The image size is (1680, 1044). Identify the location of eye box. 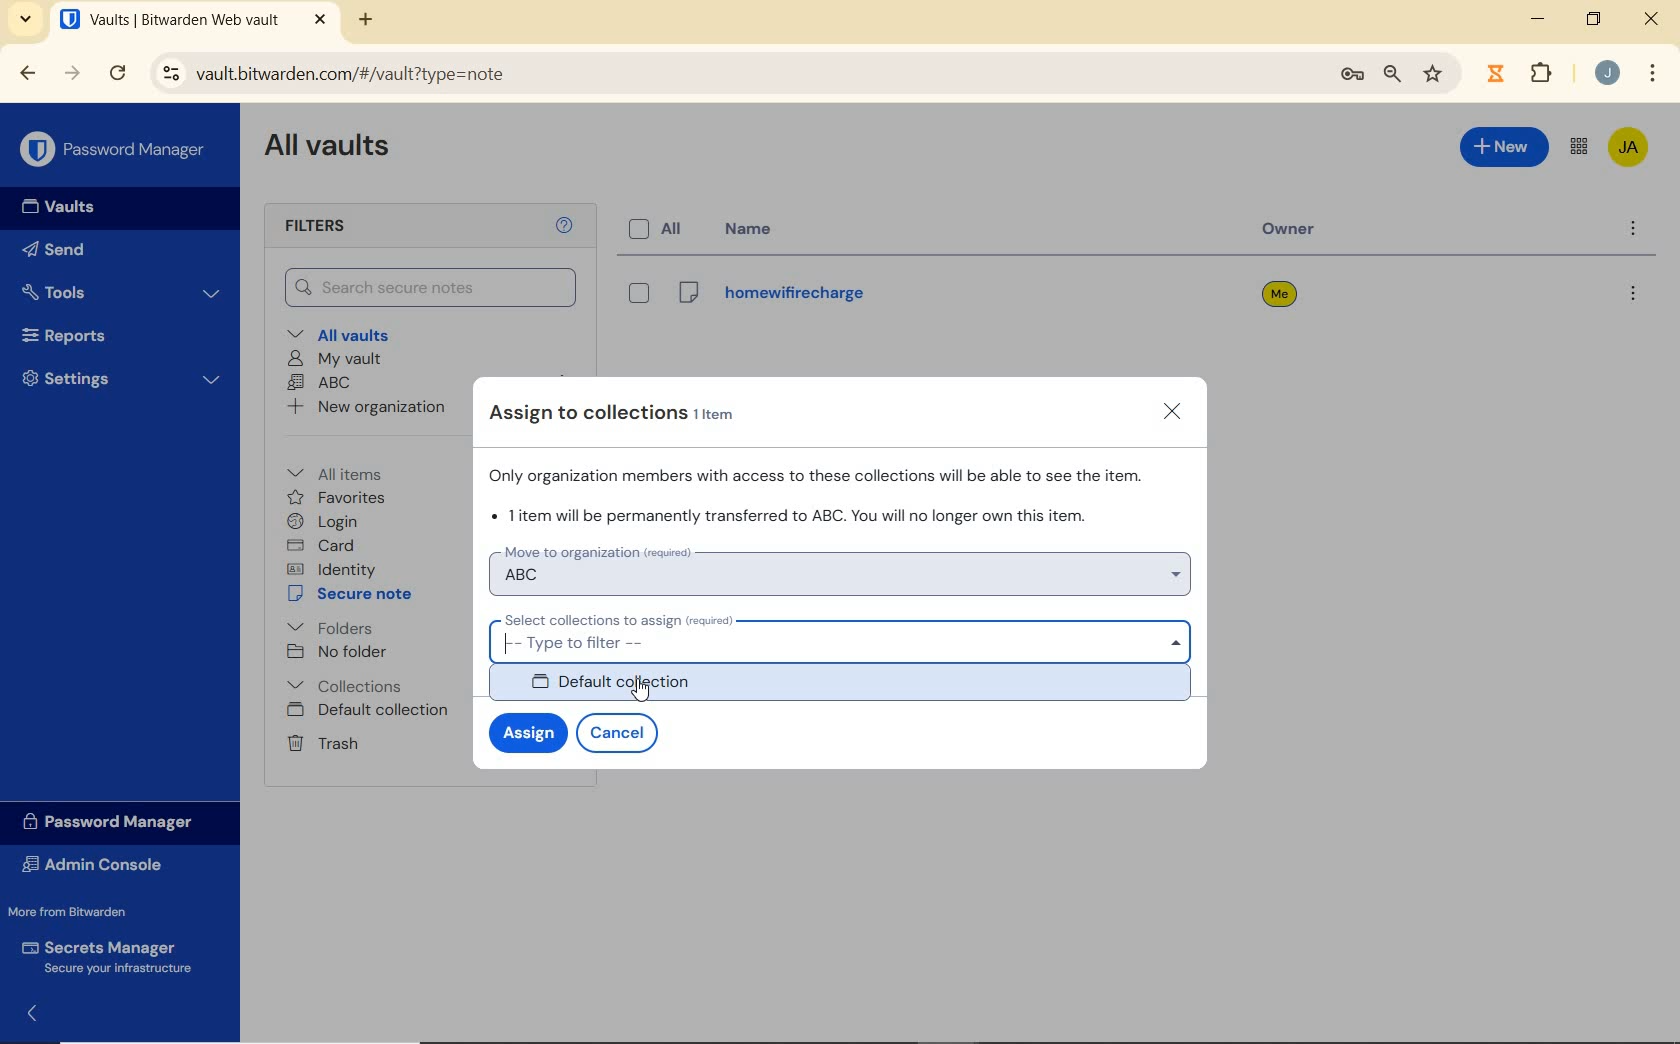
(637, 293).